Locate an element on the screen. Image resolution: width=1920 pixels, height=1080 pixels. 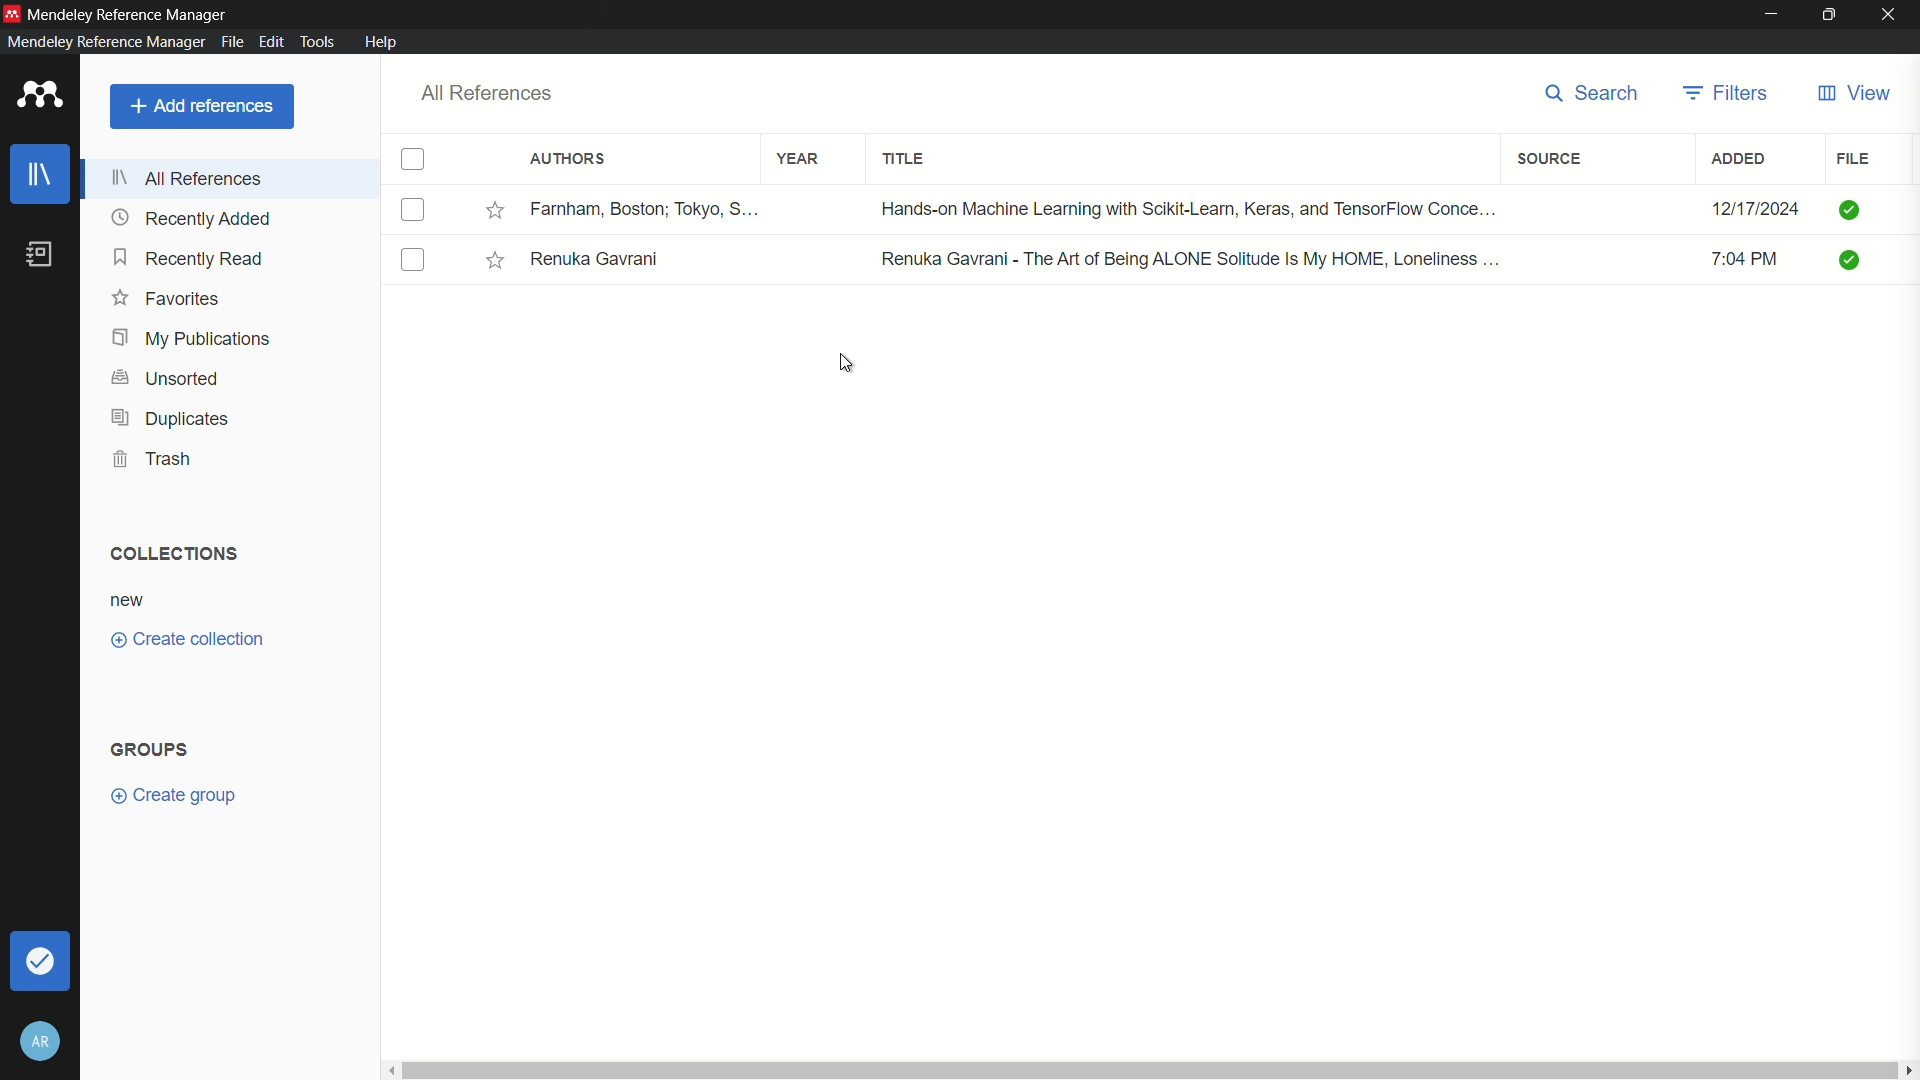
Checked is located at coordinates (1850, 260).